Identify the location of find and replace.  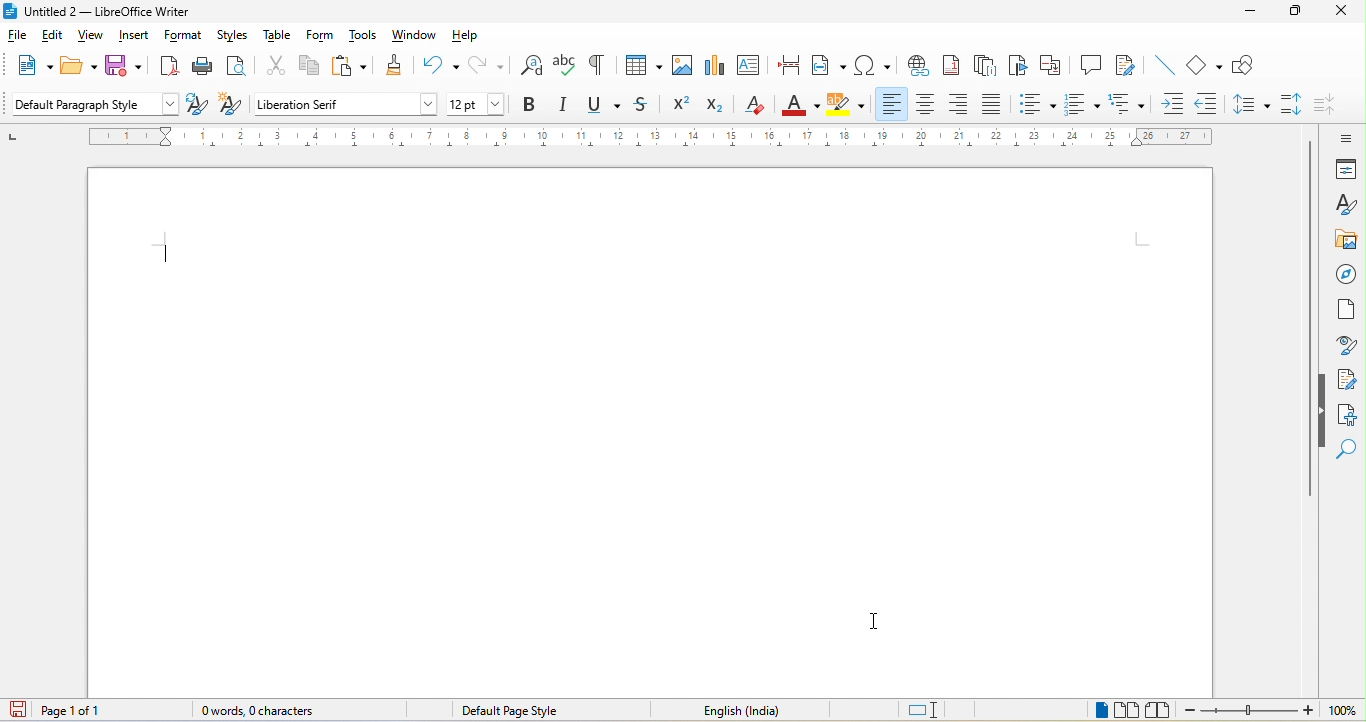
(533, 69).